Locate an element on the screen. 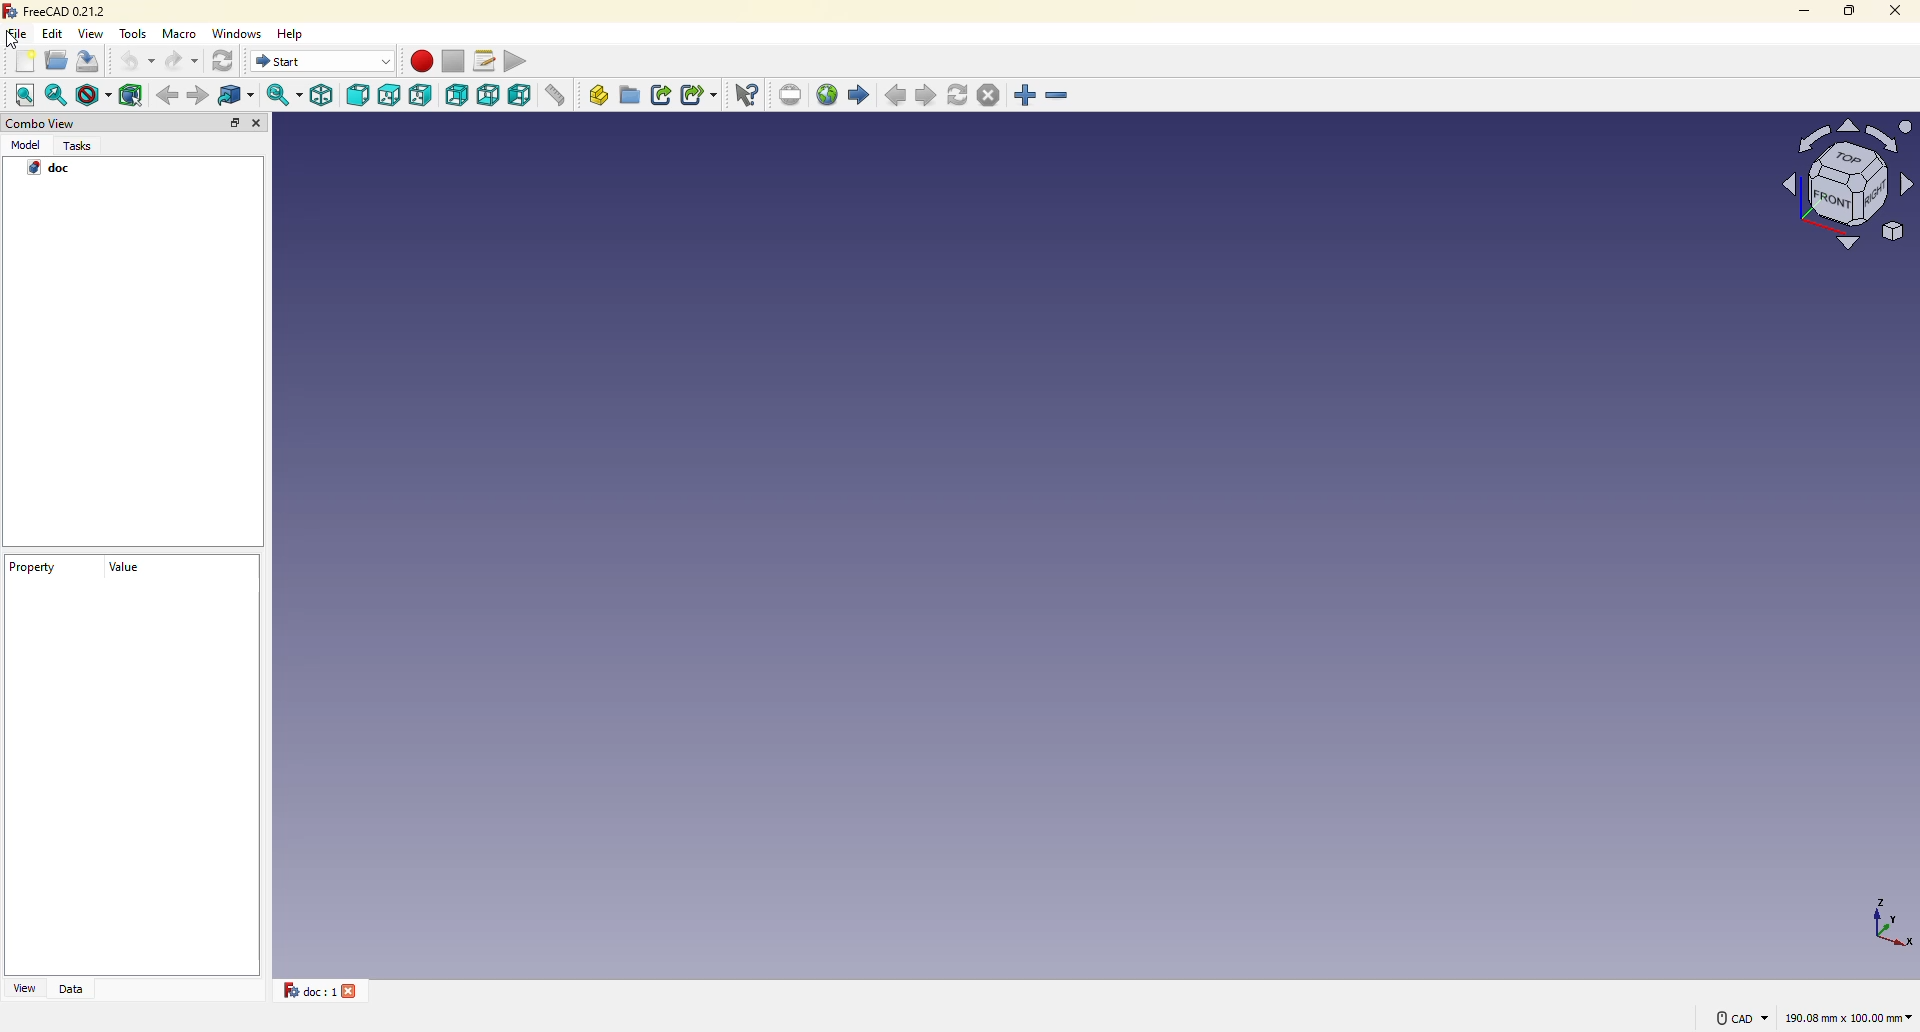 The width and height of the screenshot is (1920, 1032). previous page is located at coordinates (898, 97).